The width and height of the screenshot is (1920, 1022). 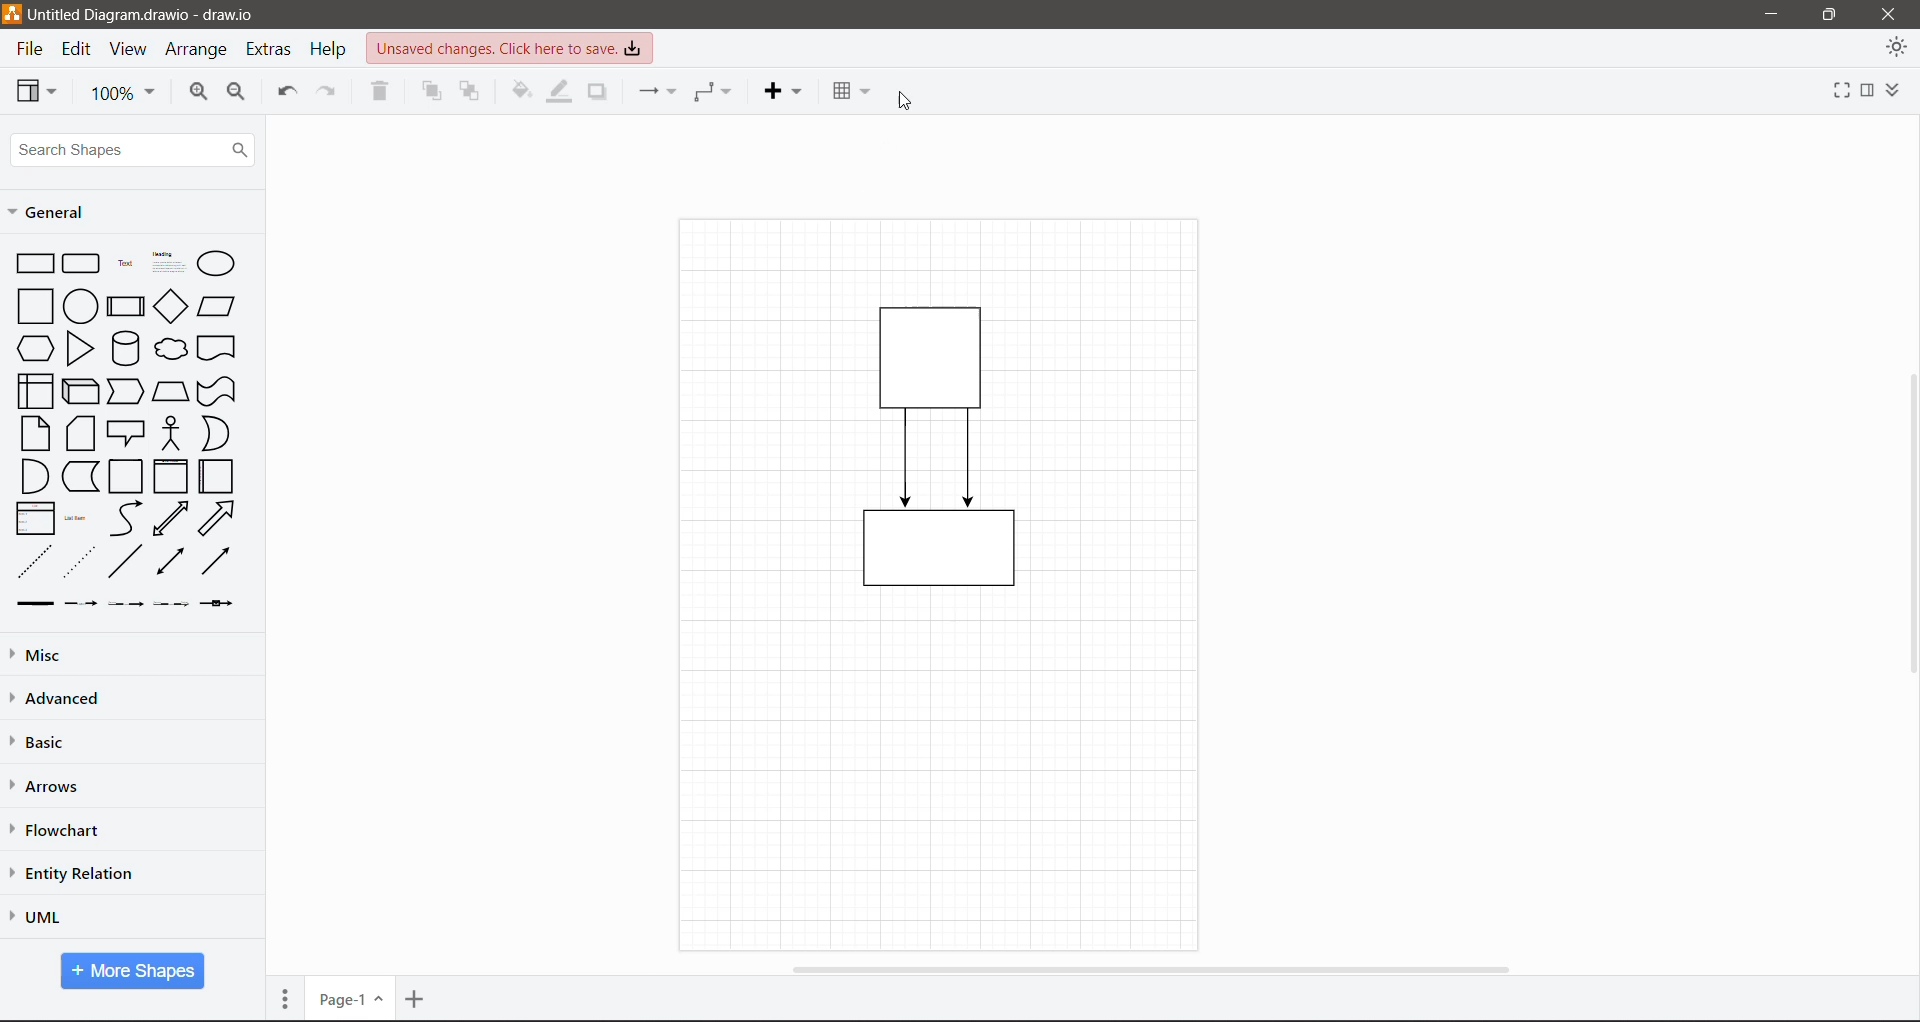 What do you see at coordinates (168, 262) in the screenshot?
I see `Textbox` at bounding box center [168, 262].